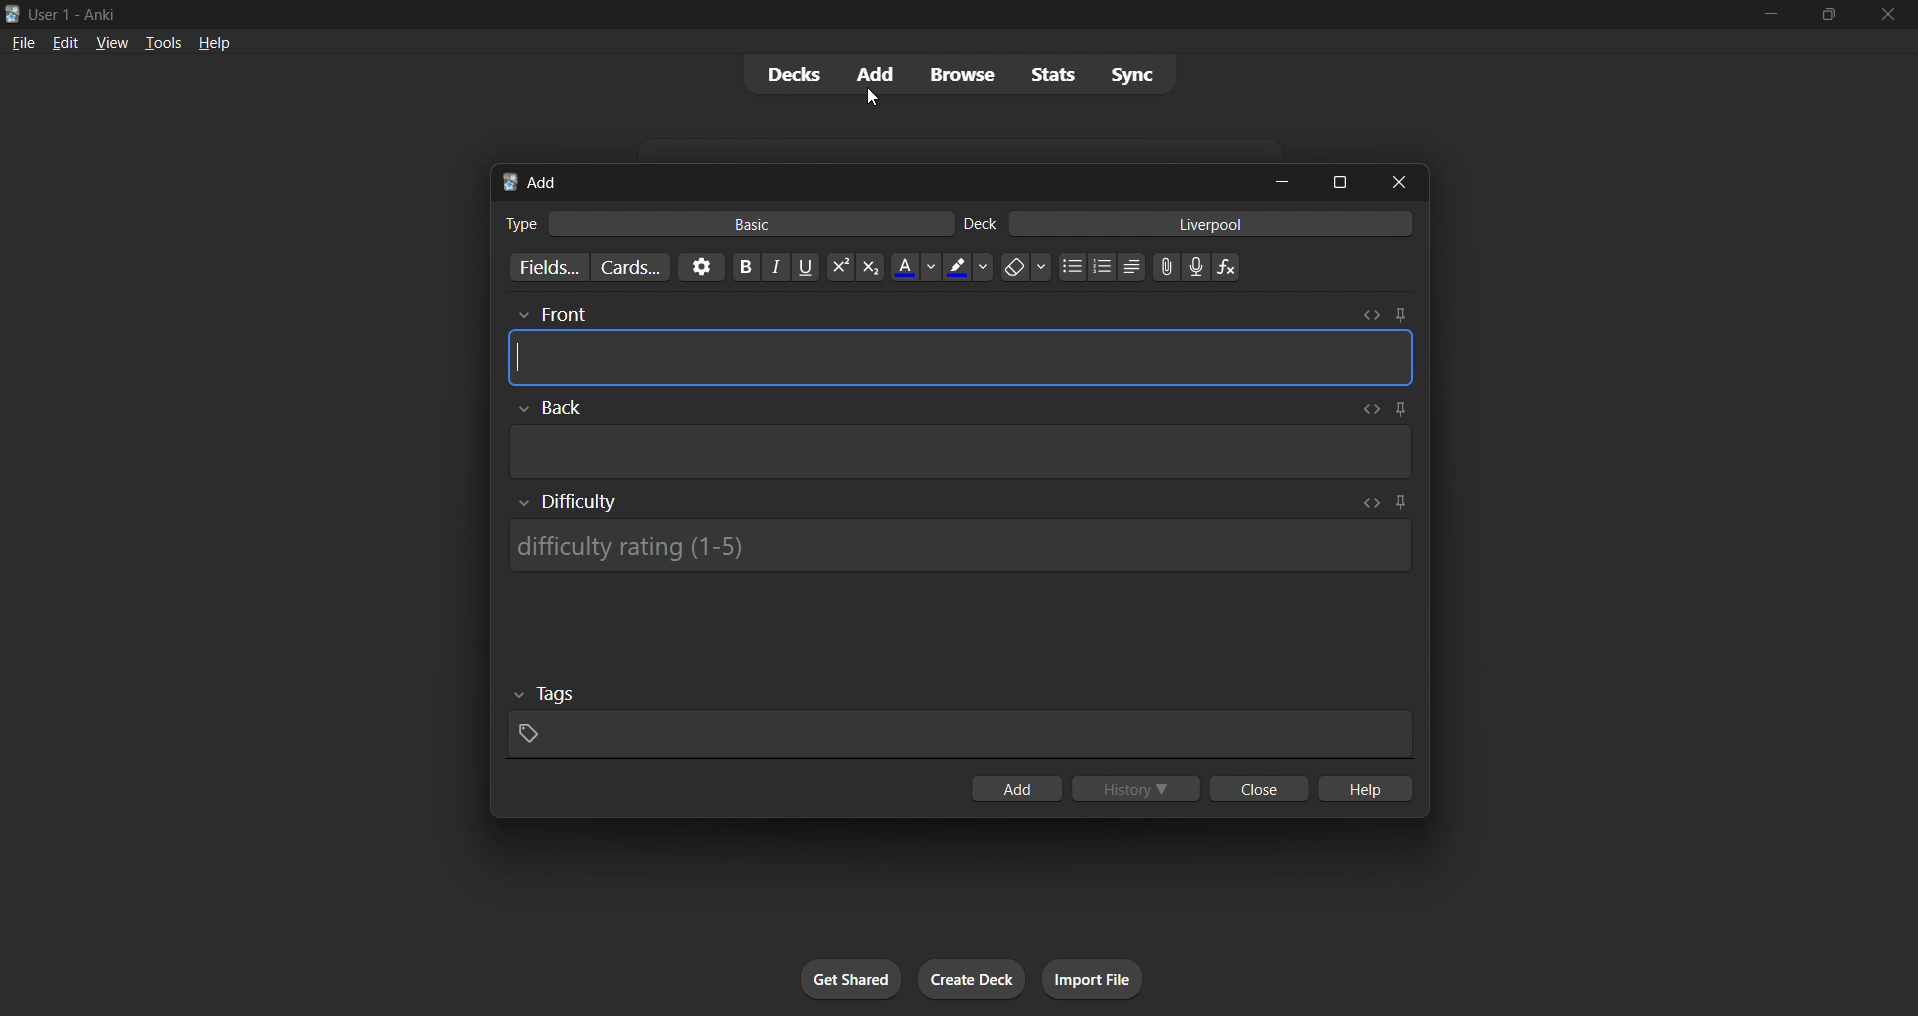 The width and height of the screenshot is (1918, 1016). I want to click on import file, so click(1100, 977).